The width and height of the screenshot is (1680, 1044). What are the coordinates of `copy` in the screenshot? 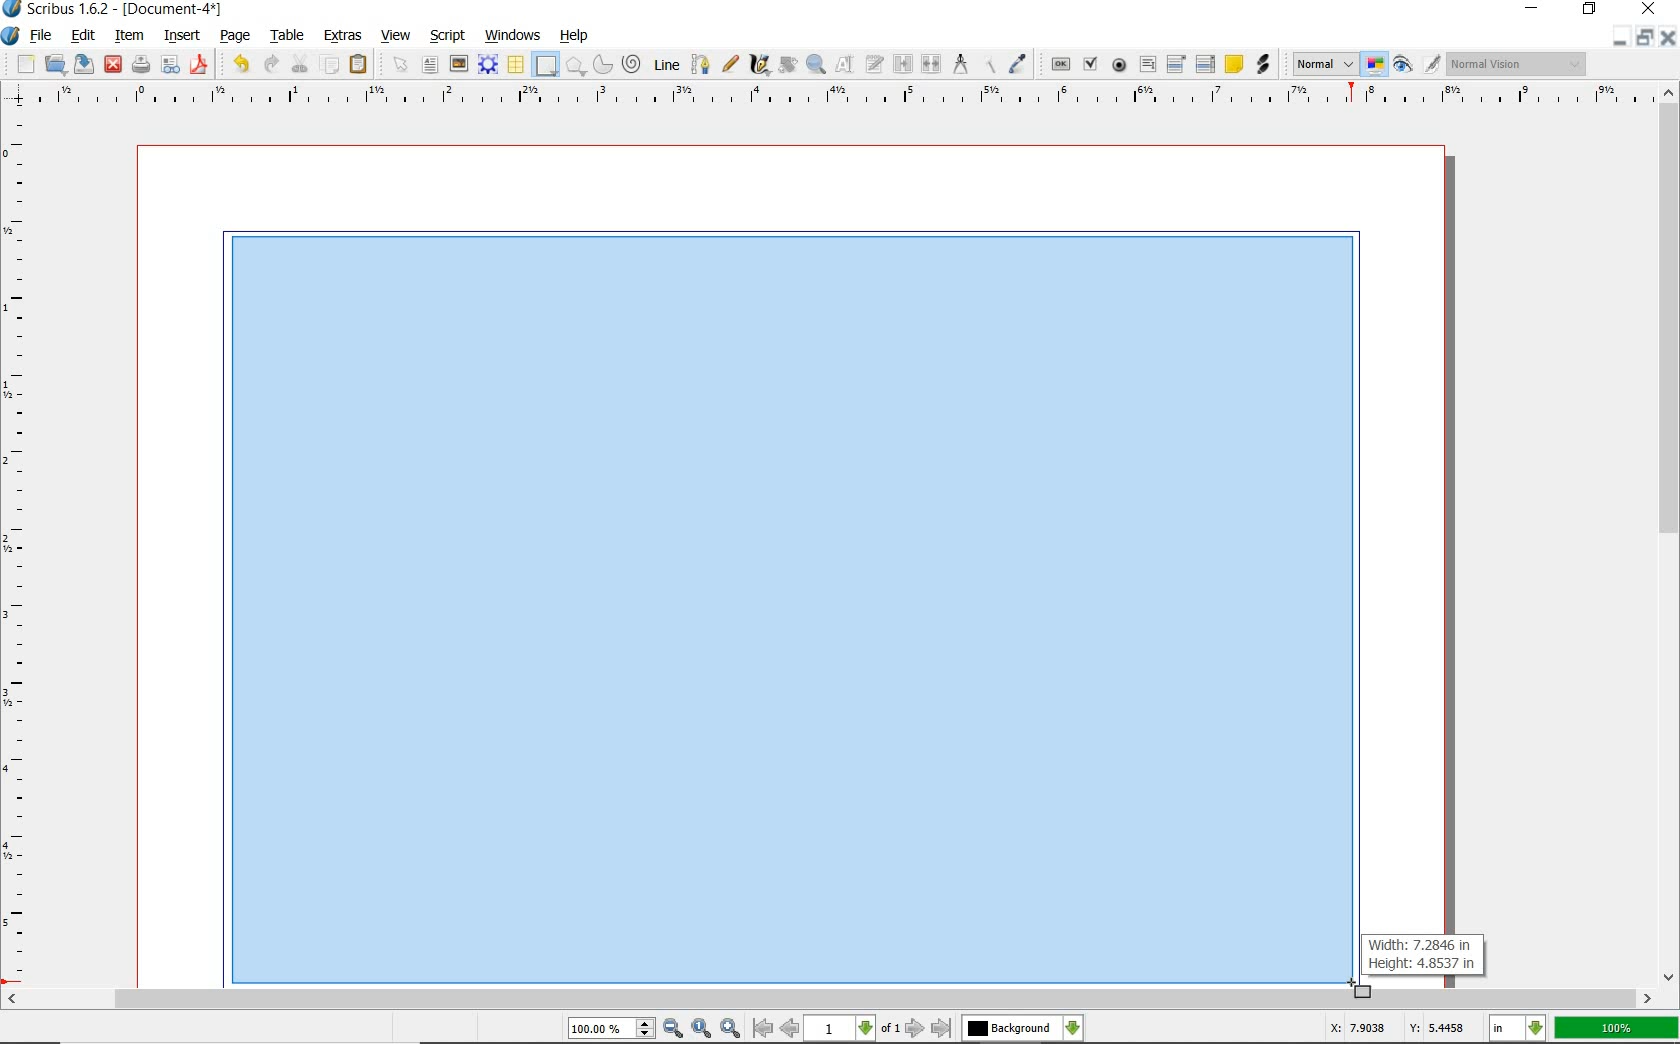 It's located at (331, 65).